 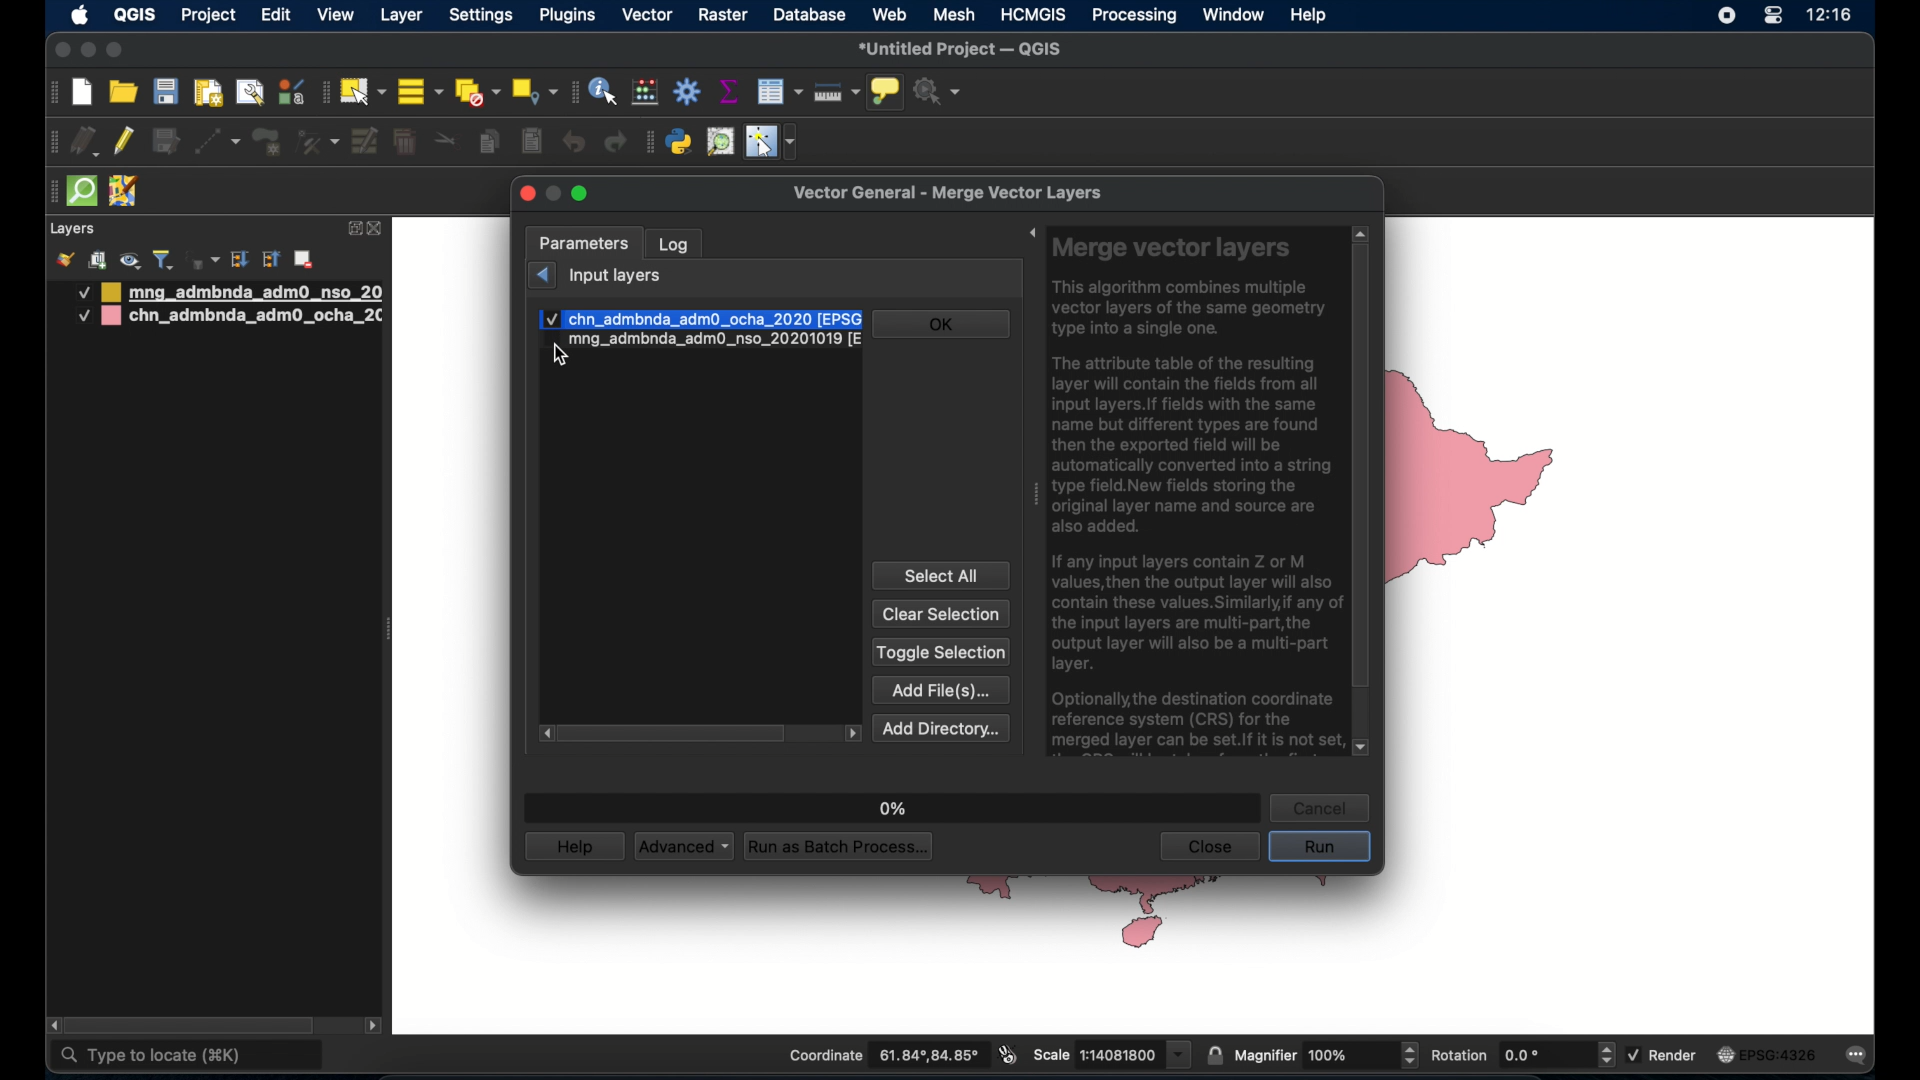 What do you see at coordinates (87, 144) in the screenshot?
I see `current edits` at bounding box center [87, 144].